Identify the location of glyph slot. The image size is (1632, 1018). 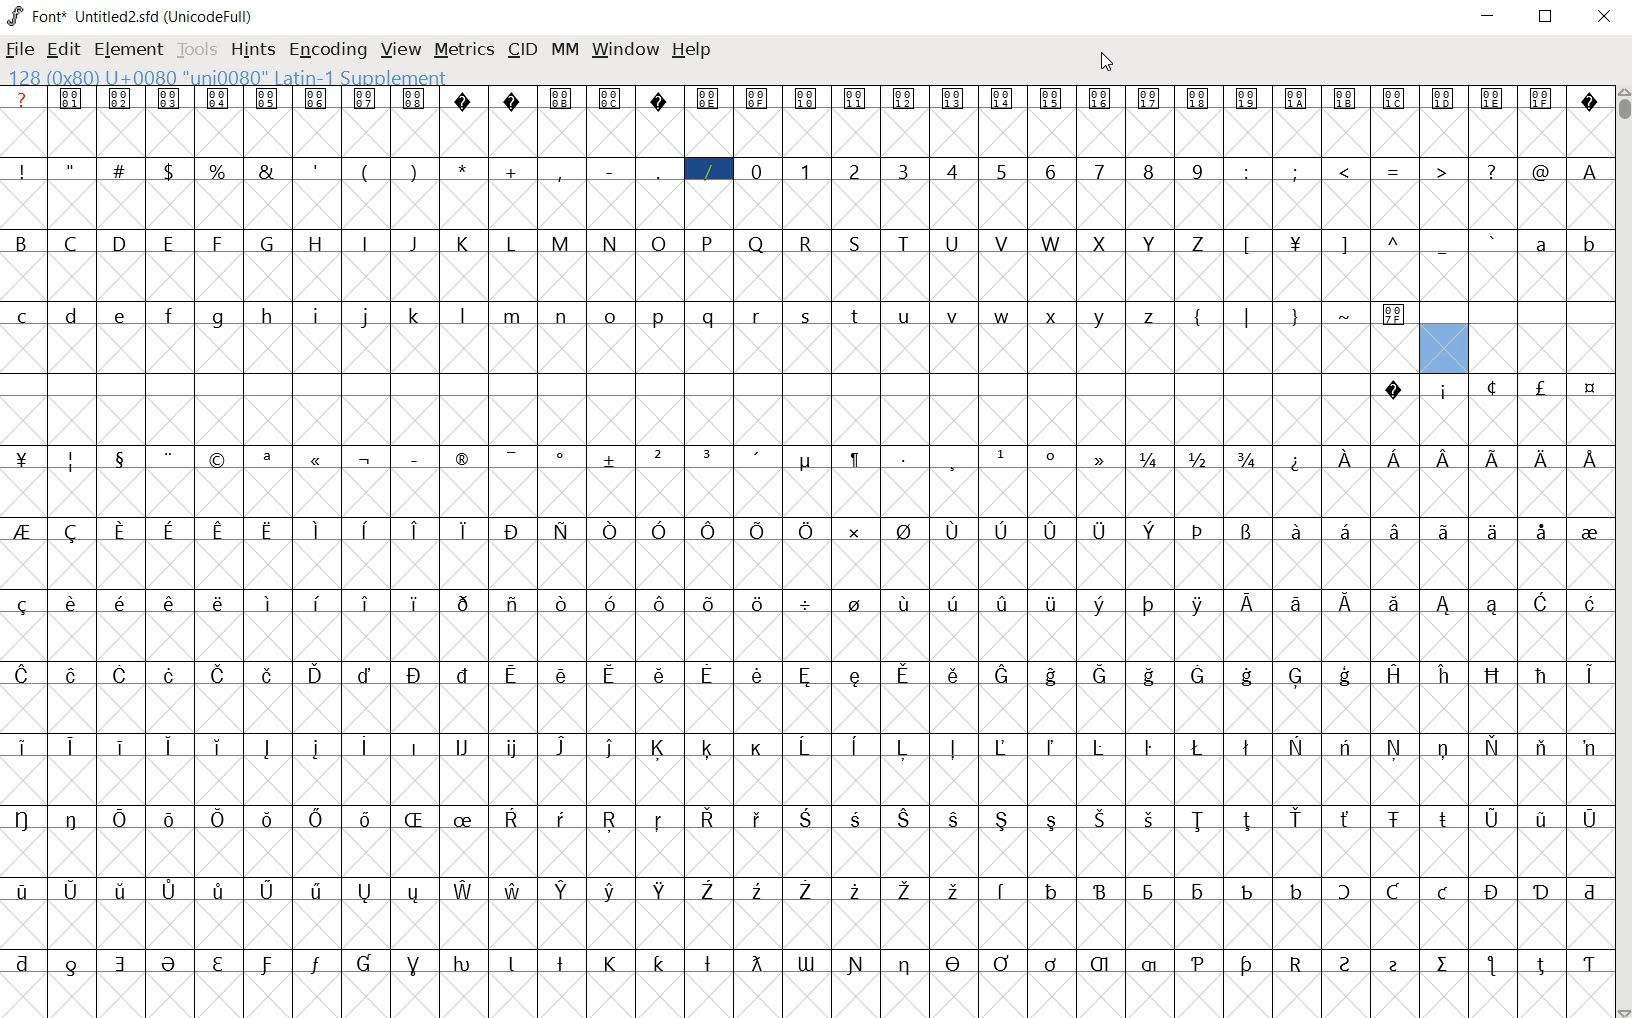
(1441, 348).